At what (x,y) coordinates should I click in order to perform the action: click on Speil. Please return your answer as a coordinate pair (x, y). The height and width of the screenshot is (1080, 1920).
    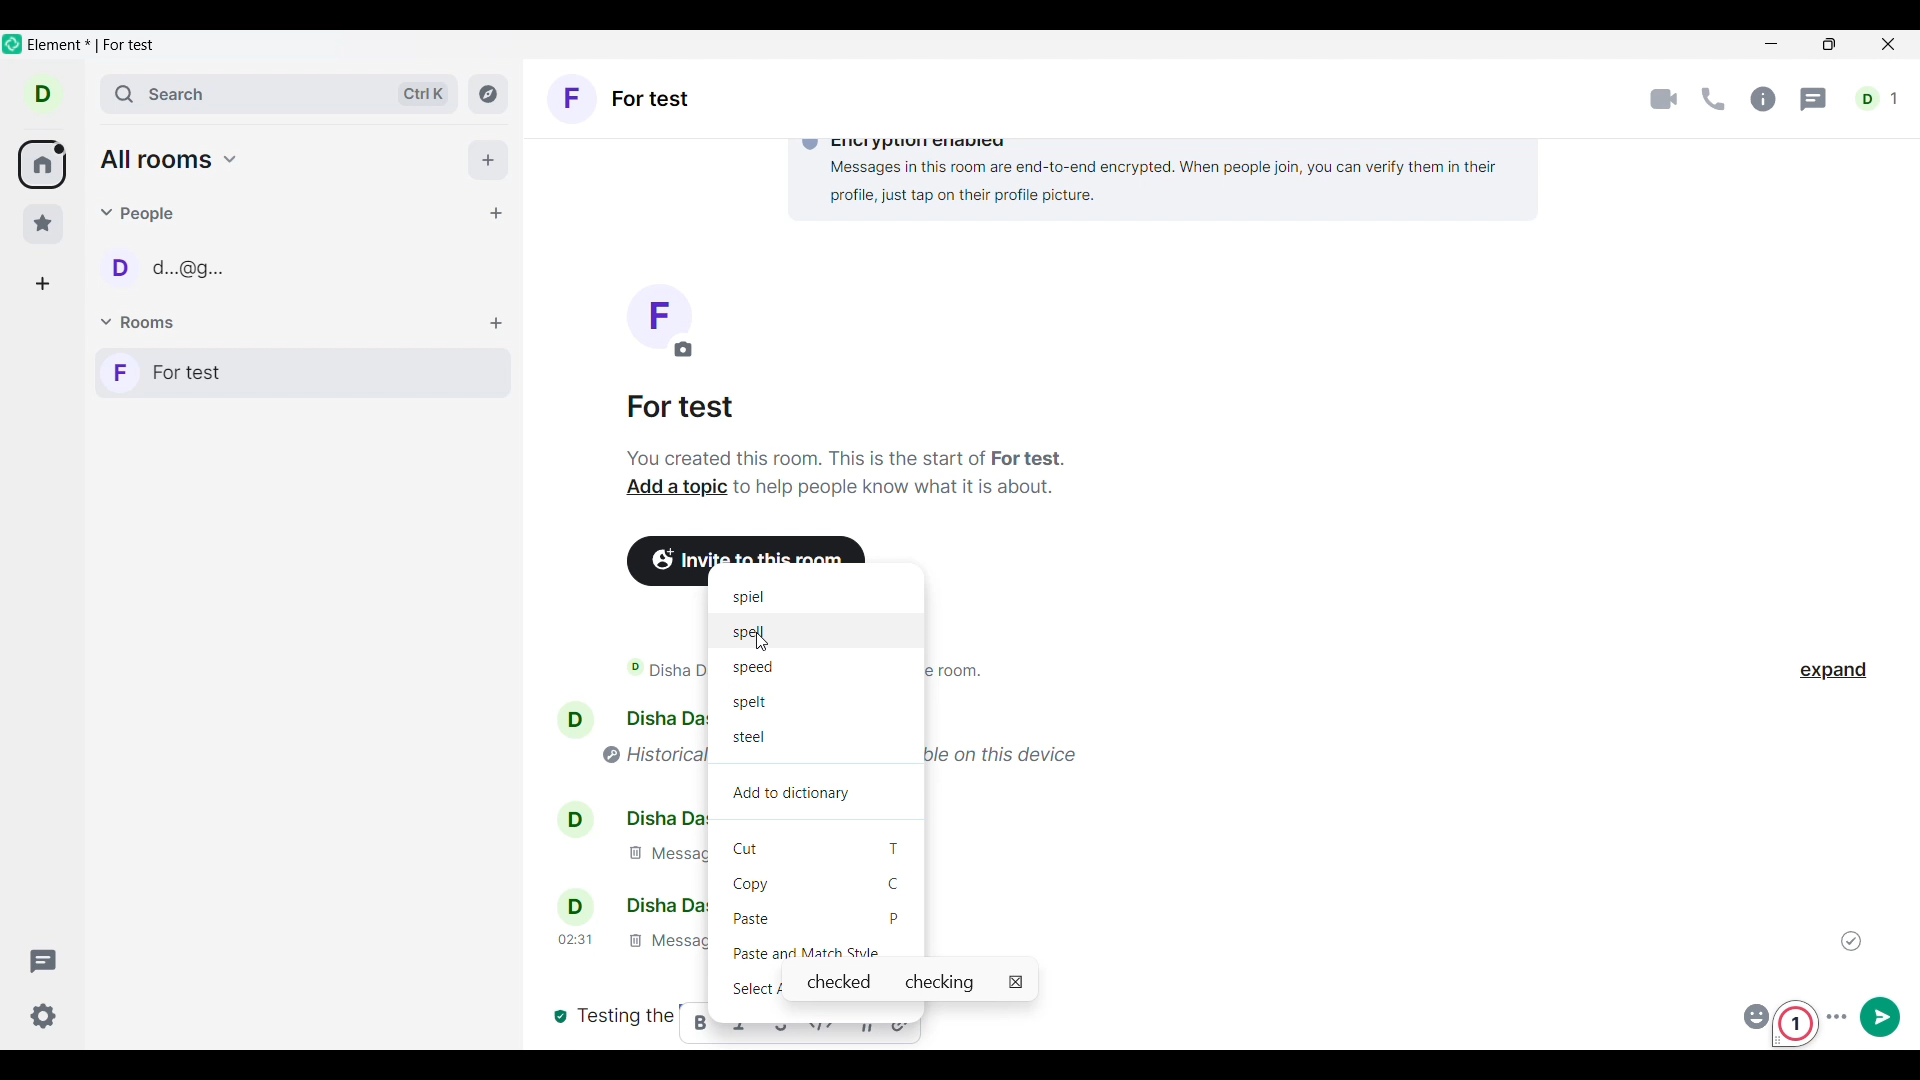
    Looking at the image, I should click on (749, 598).